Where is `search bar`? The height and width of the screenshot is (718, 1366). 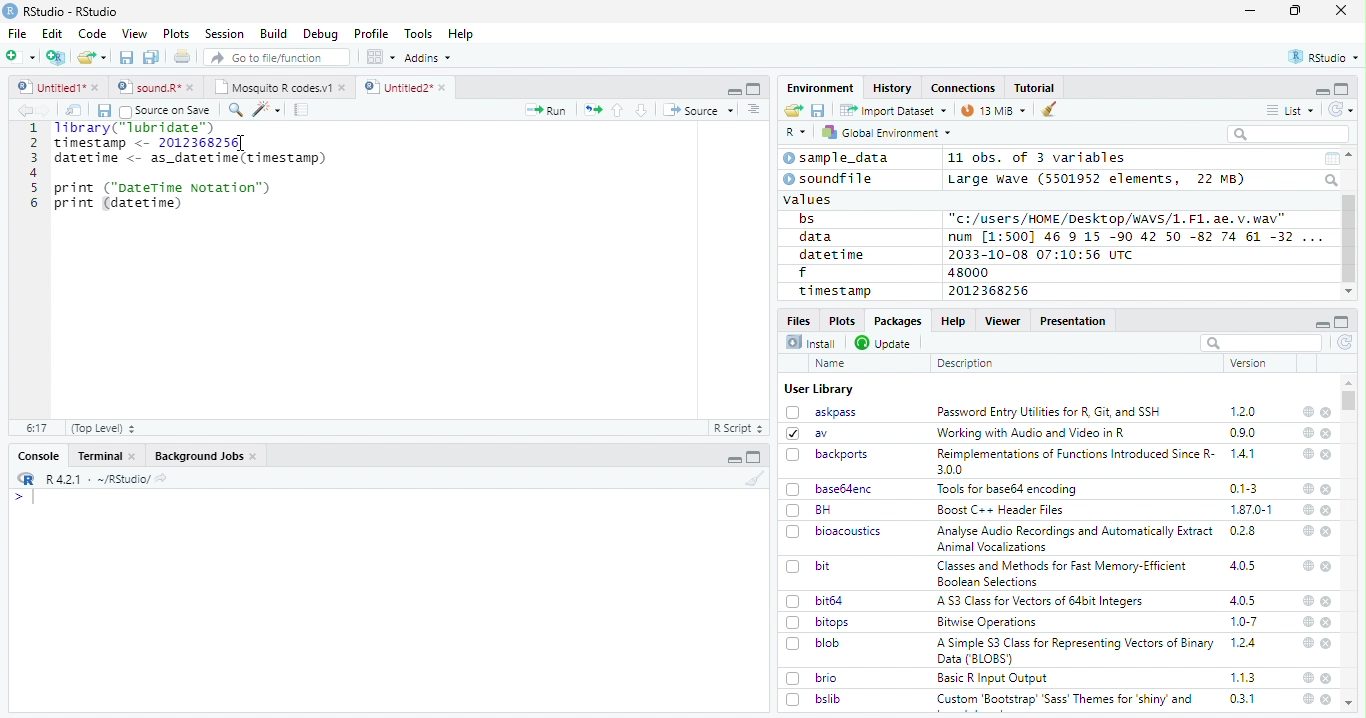 search bar is located at coordinates (1259, 342).